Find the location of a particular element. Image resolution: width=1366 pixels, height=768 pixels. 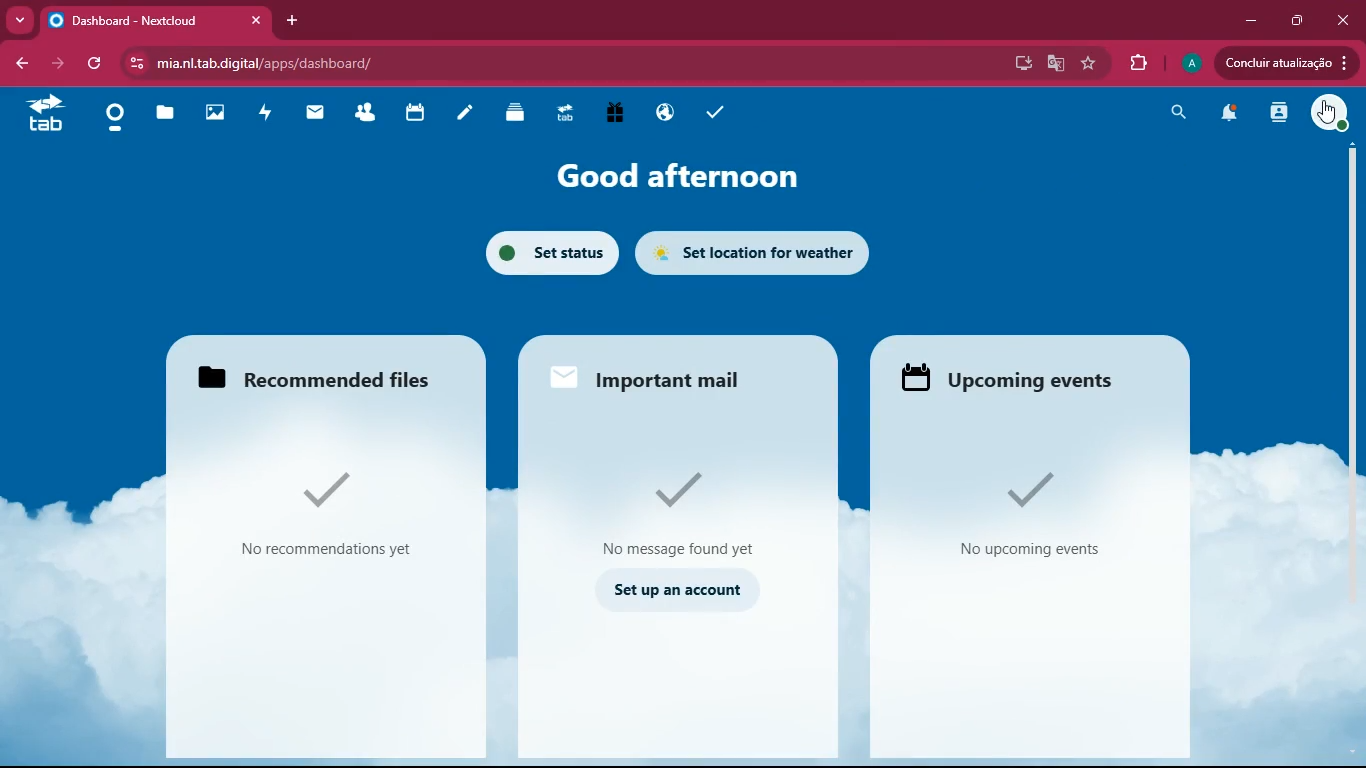

Dashboard - Nextcloud is located at coordinates (143, 22).